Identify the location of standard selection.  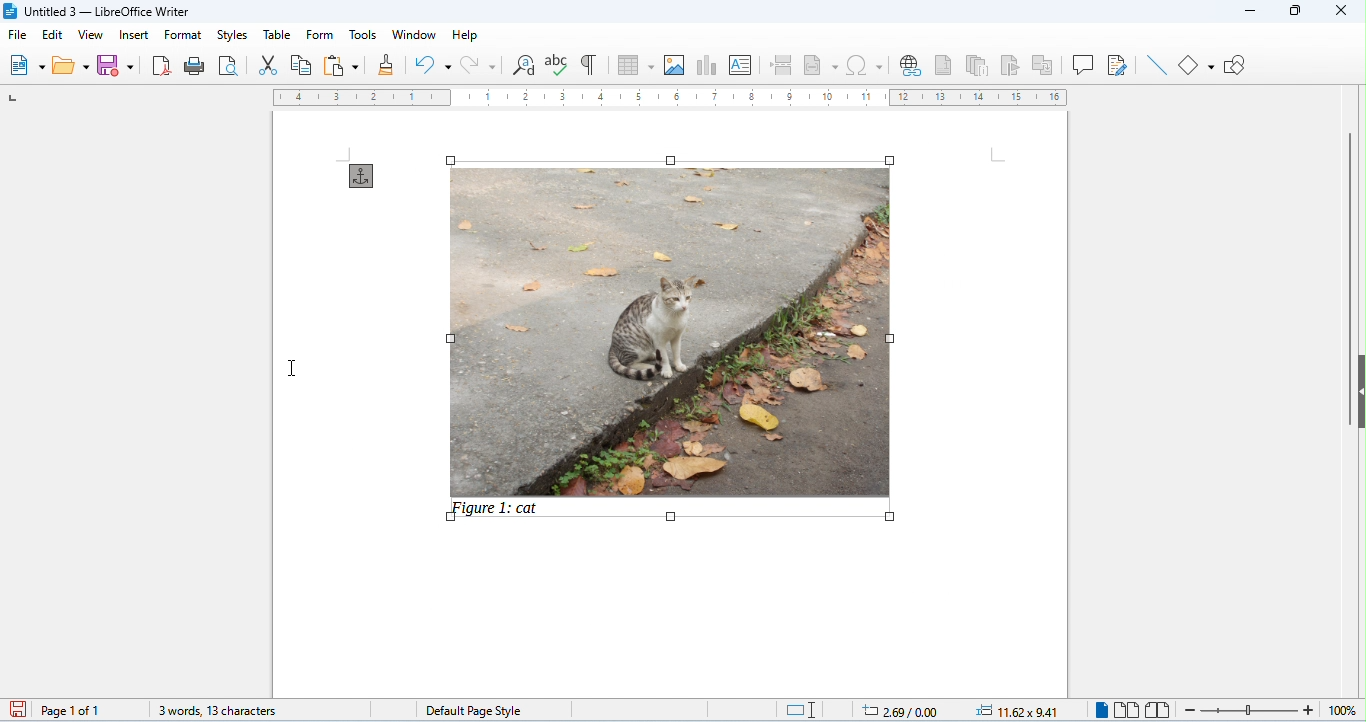
(801, 710).